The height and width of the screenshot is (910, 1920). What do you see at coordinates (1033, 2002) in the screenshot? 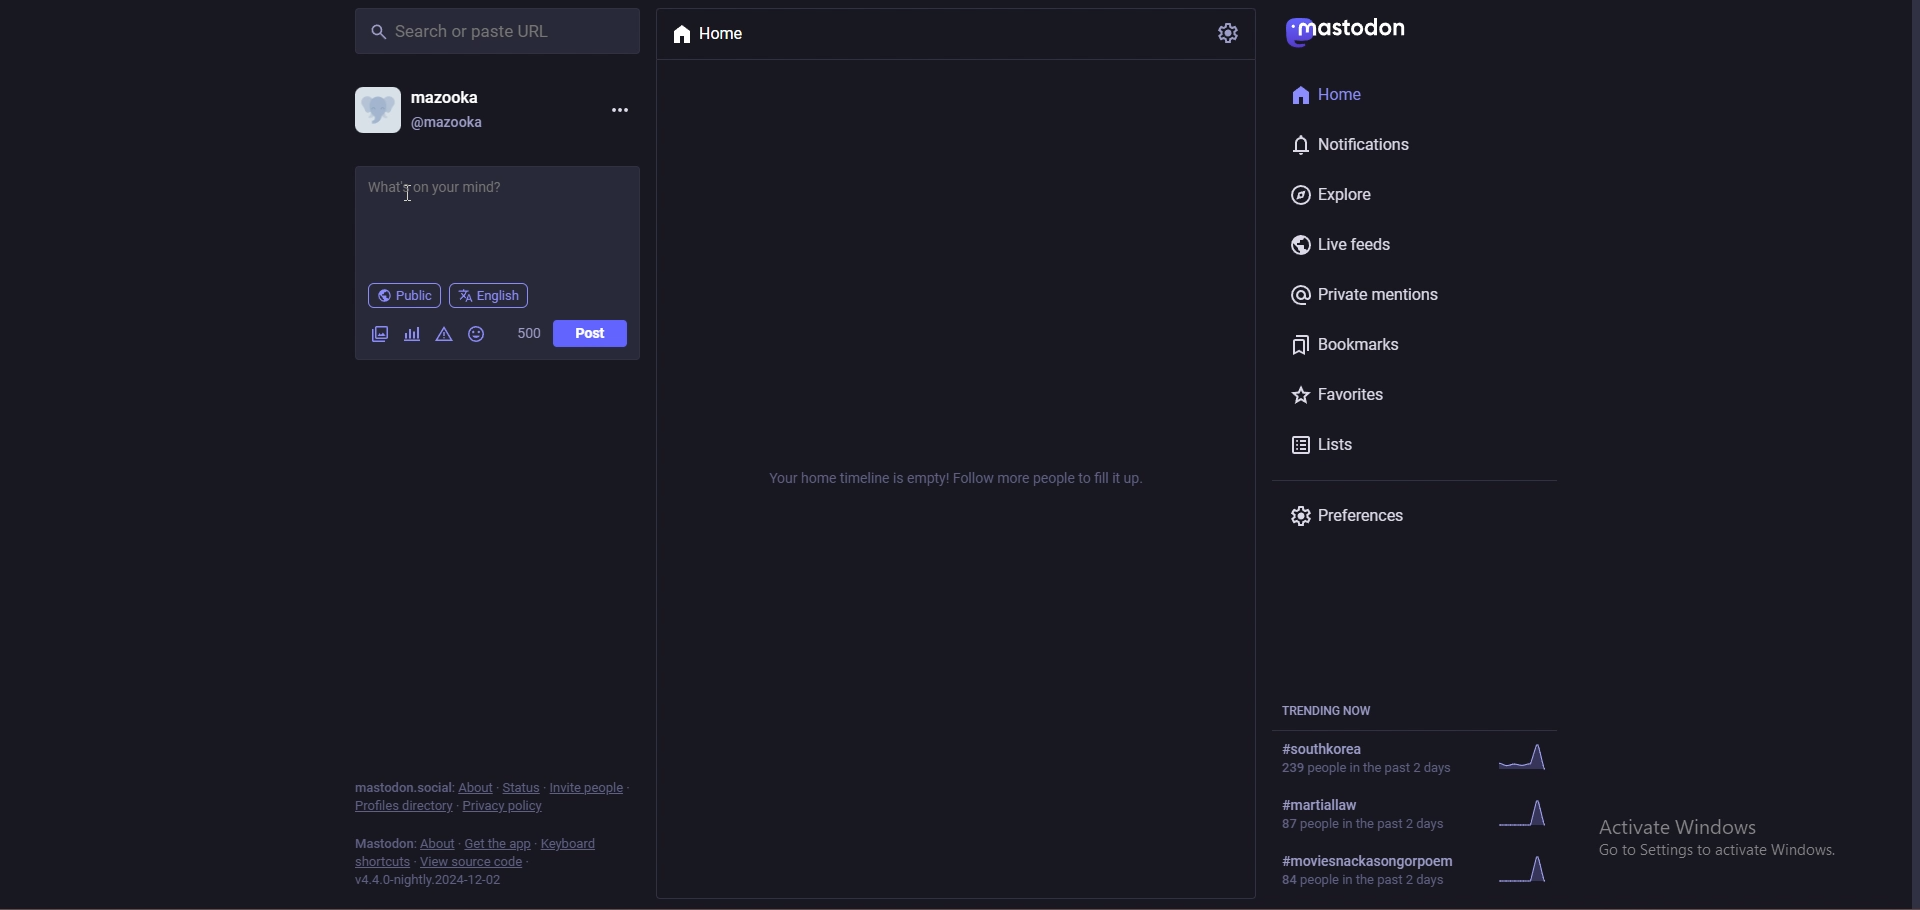
I see `view source code` at bounding box center [1033, 2002].